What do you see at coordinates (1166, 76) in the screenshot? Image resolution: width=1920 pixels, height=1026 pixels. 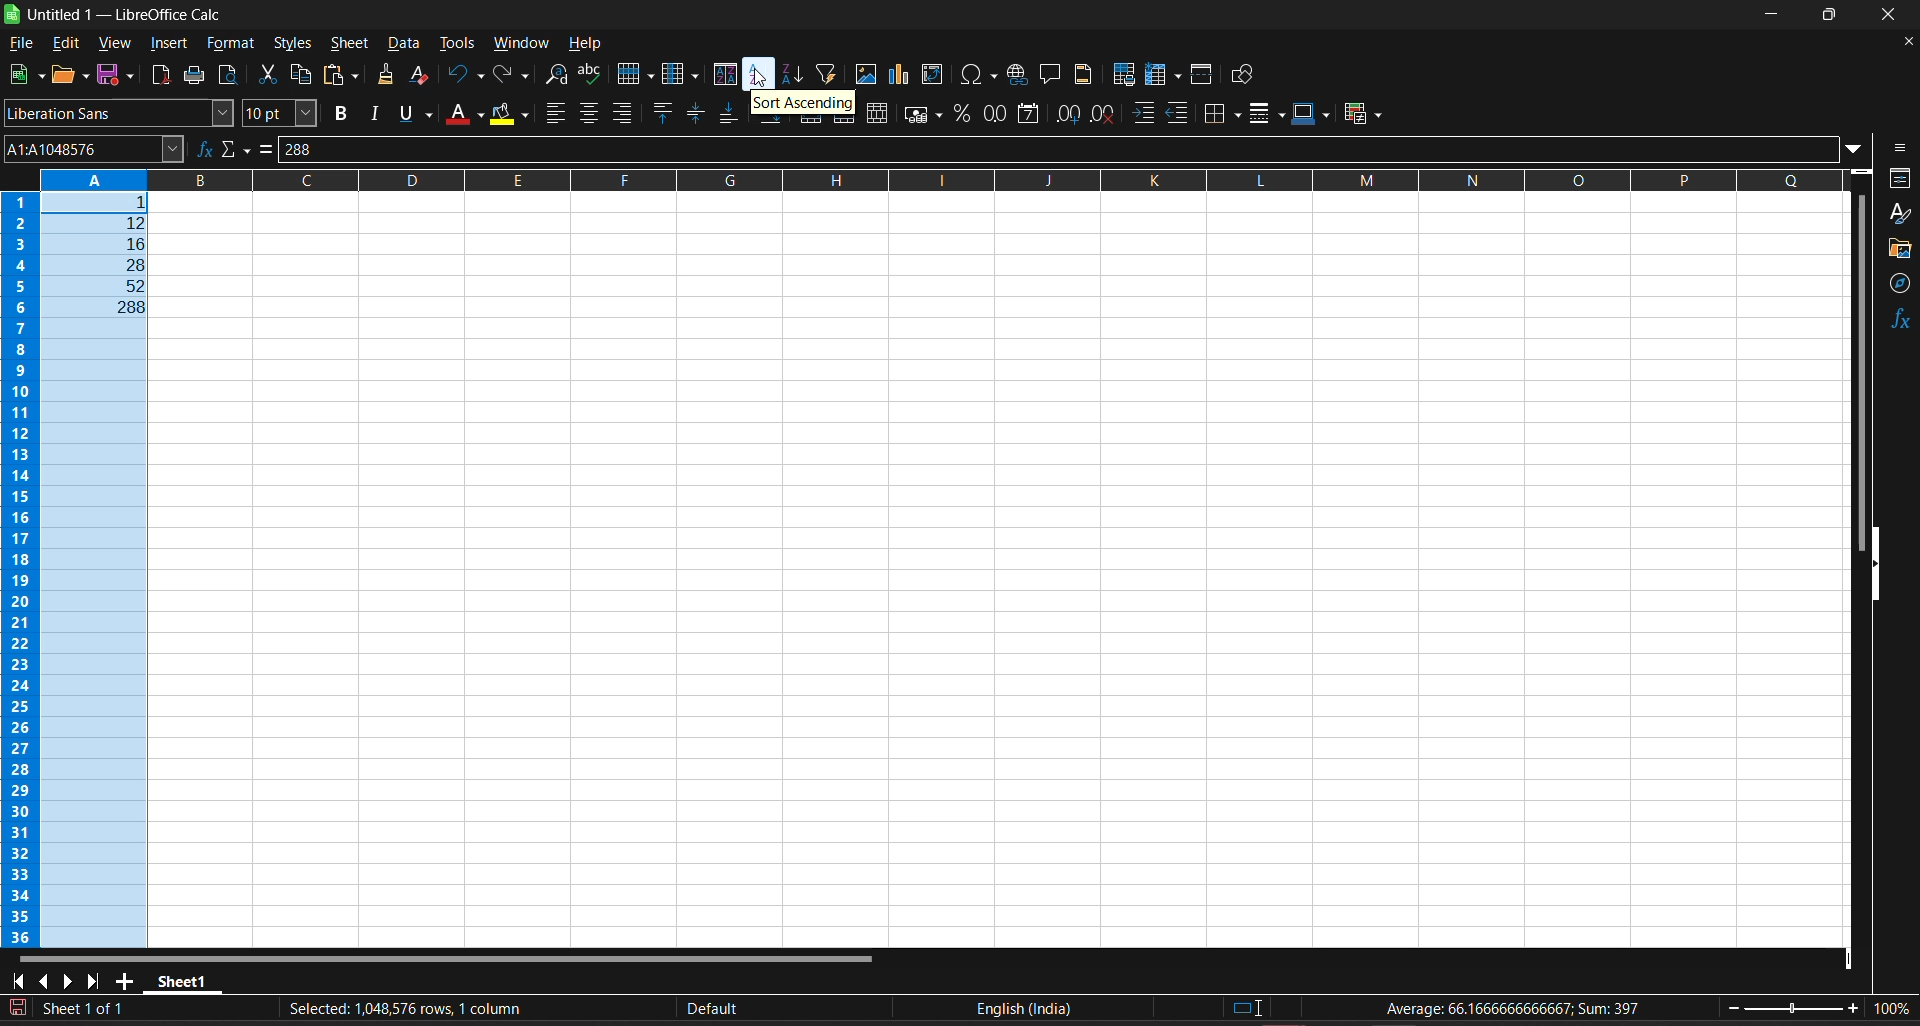 I see `freeze rows and columns` at bounding box center [1166, 76].